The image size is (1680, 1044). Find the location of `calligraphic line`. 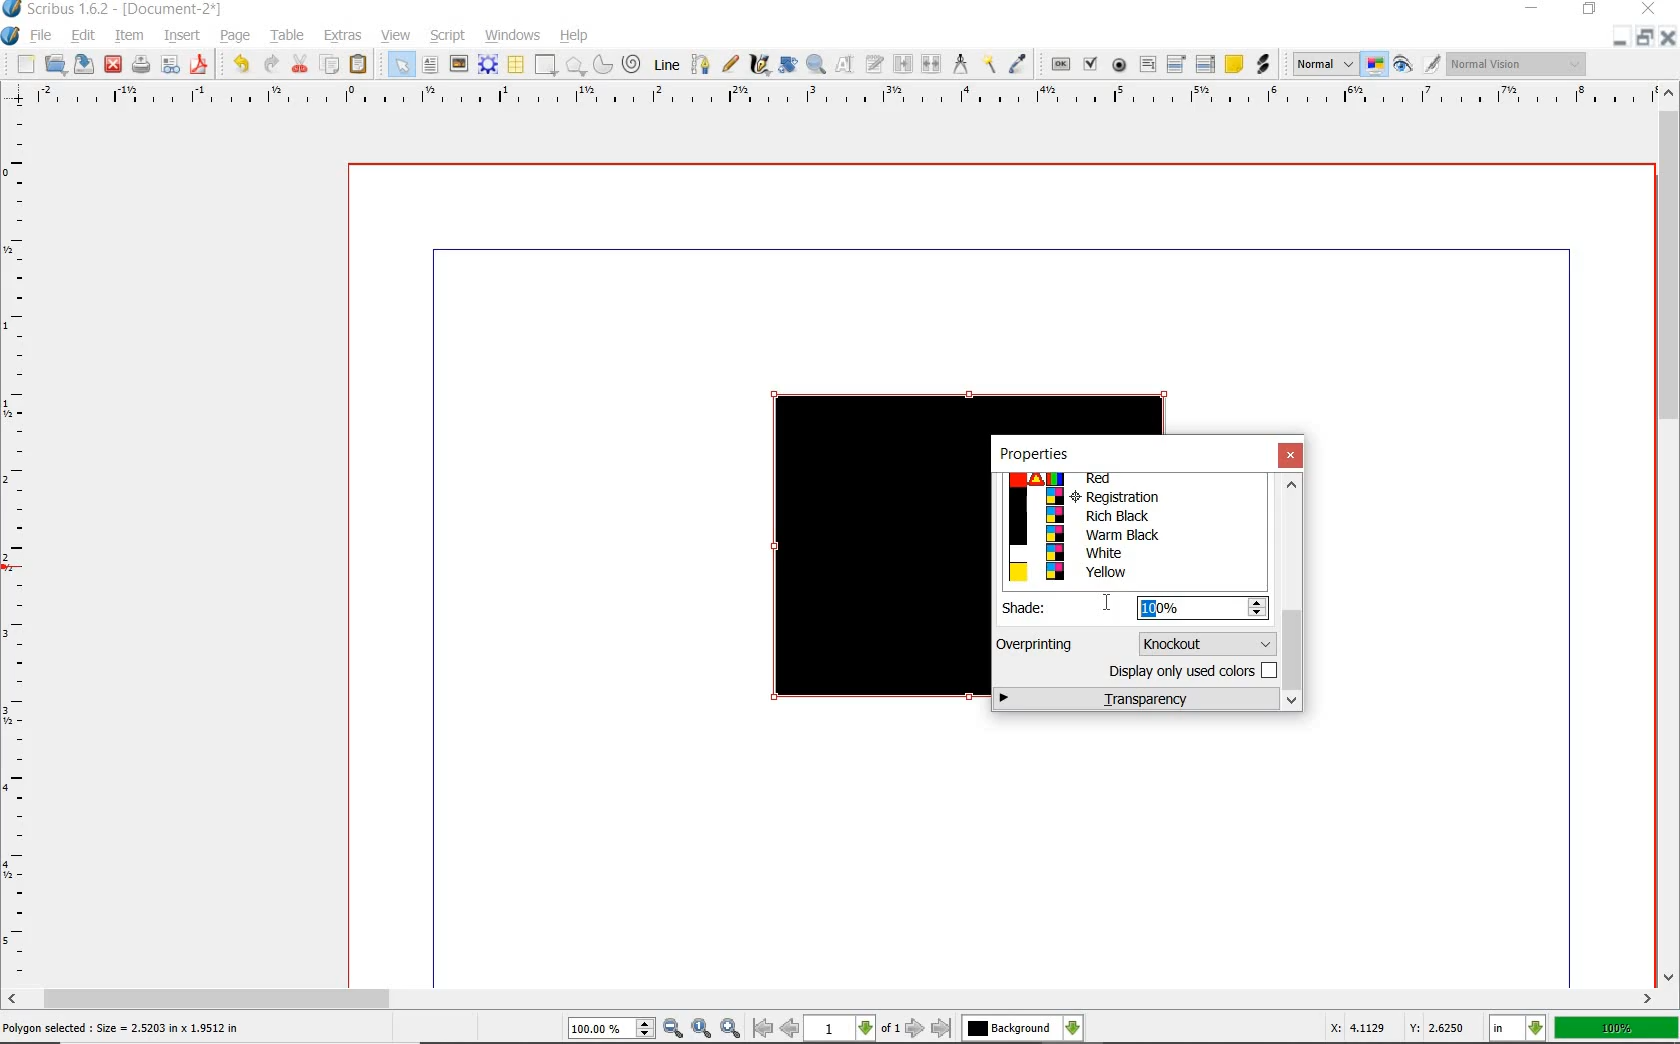

calligraphic line is located at coordinates (759, 65).